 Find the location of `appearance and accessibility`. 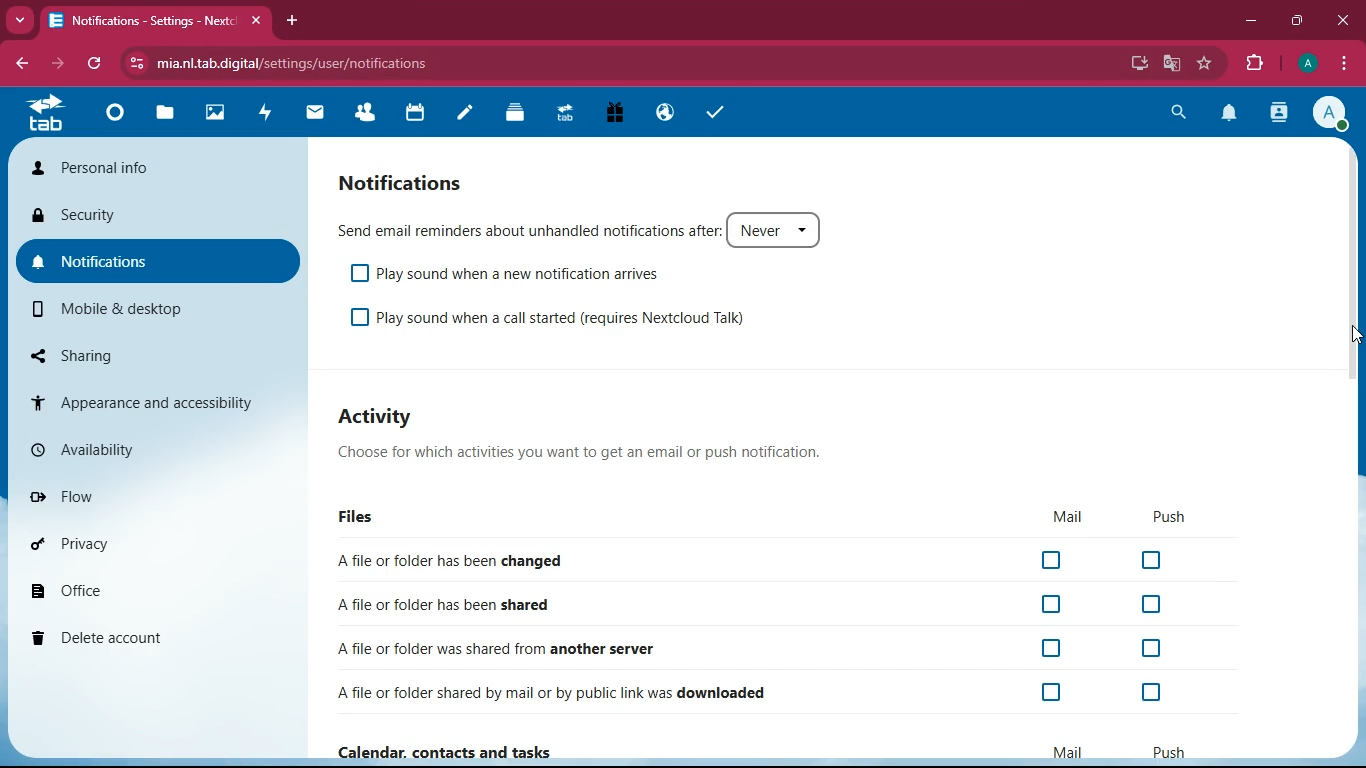

appearance and accessibility is located at coordinates (155, 403).